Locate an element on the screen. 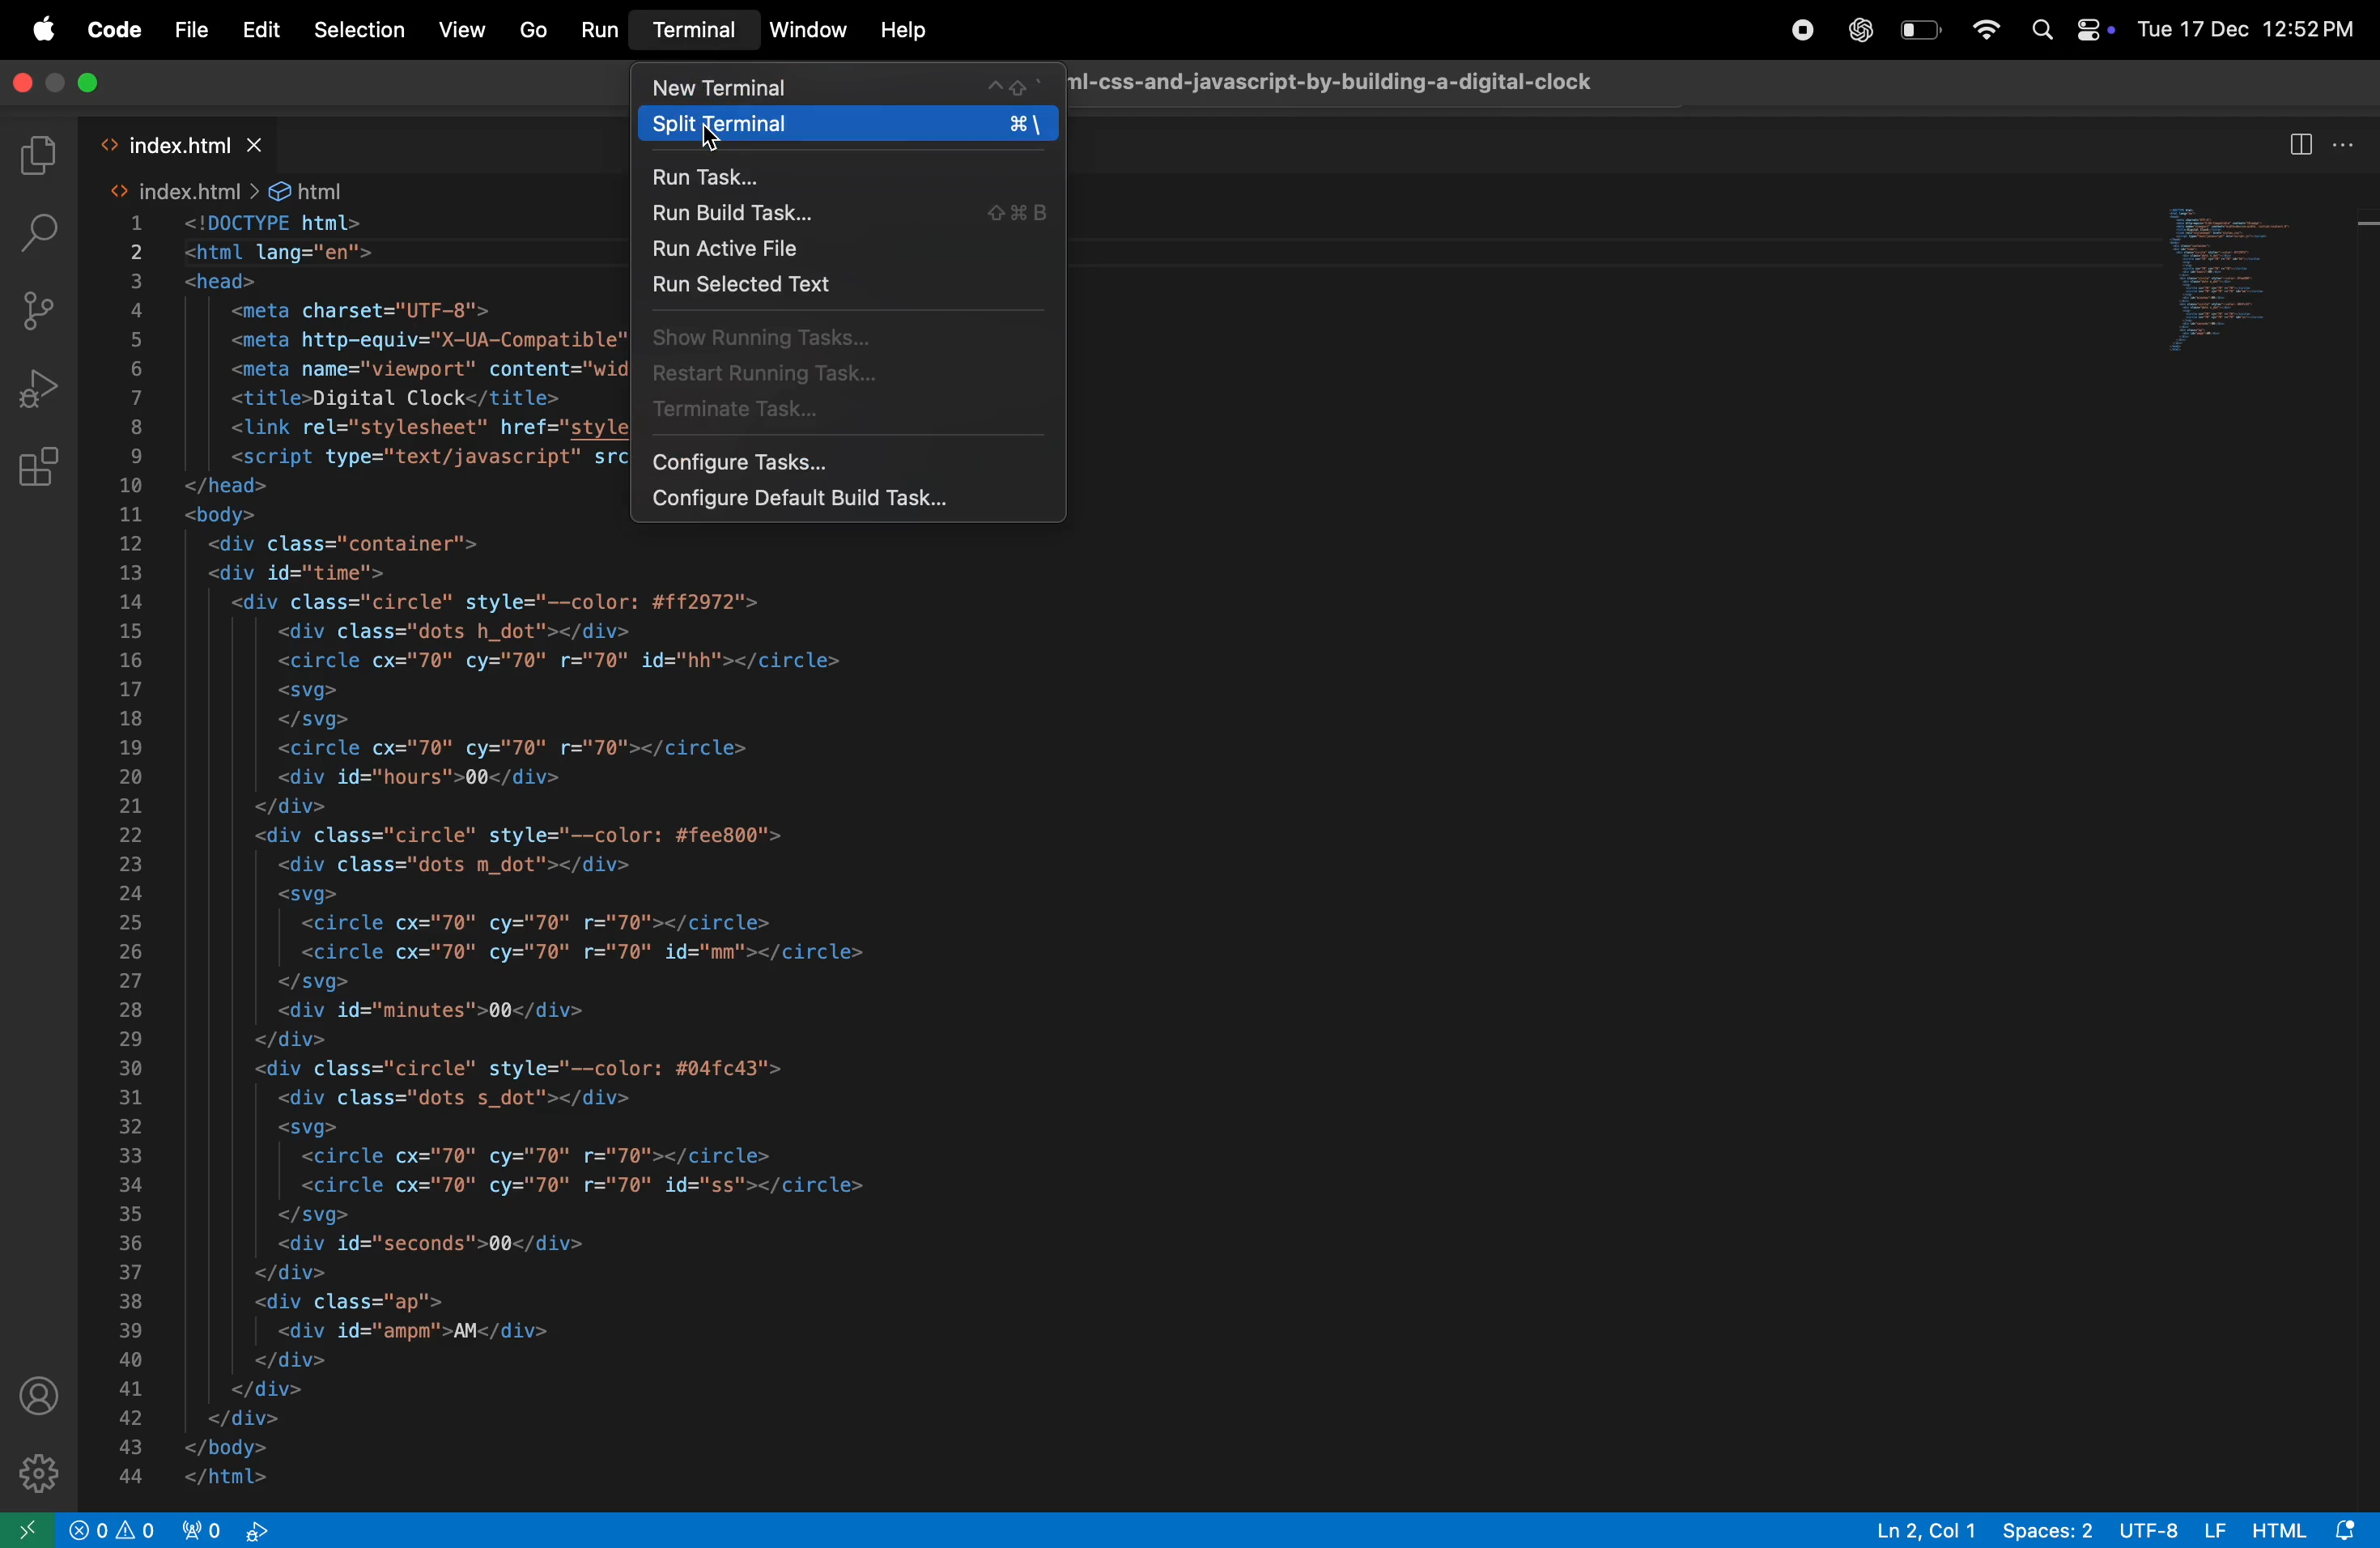  Run is located at coordinates (601, 29).